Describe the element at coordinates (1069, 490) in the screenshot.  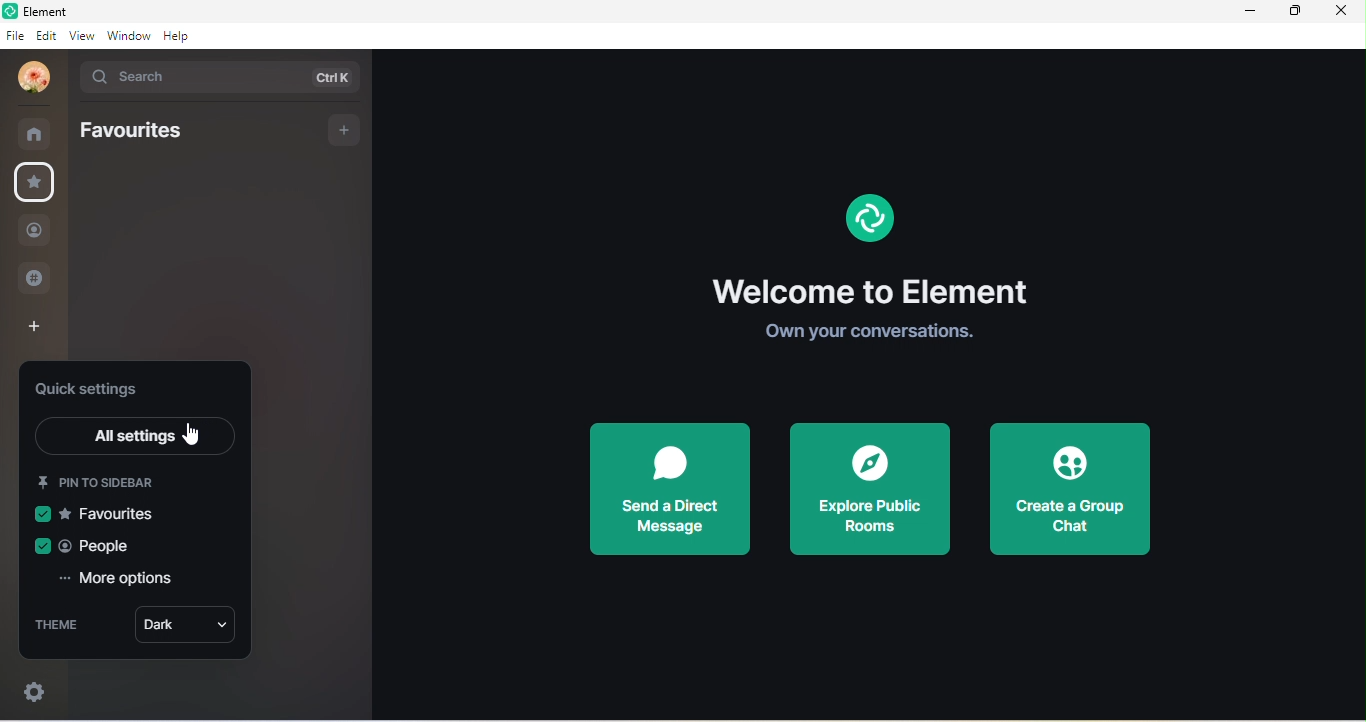
I see `create a group chat` at that location.